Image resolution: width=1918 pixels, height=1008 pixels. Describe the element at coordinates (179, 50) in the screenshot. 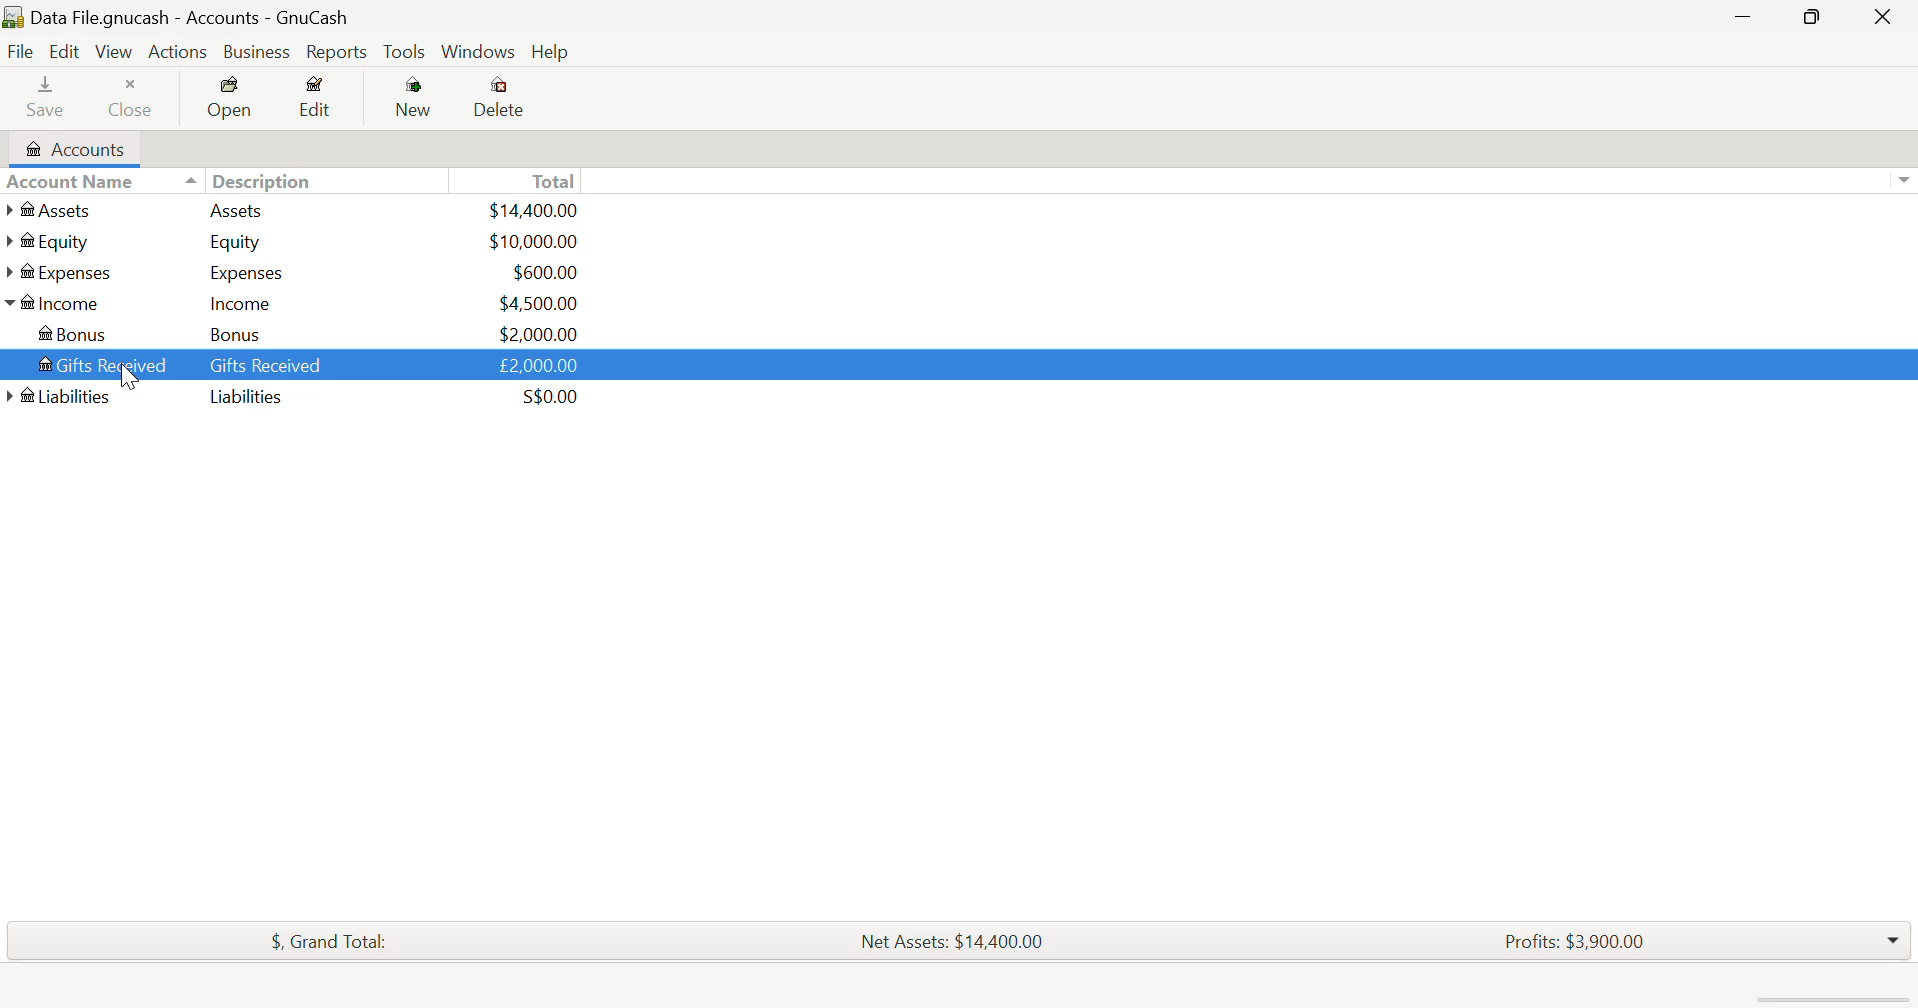

I see `Actions` at that location.